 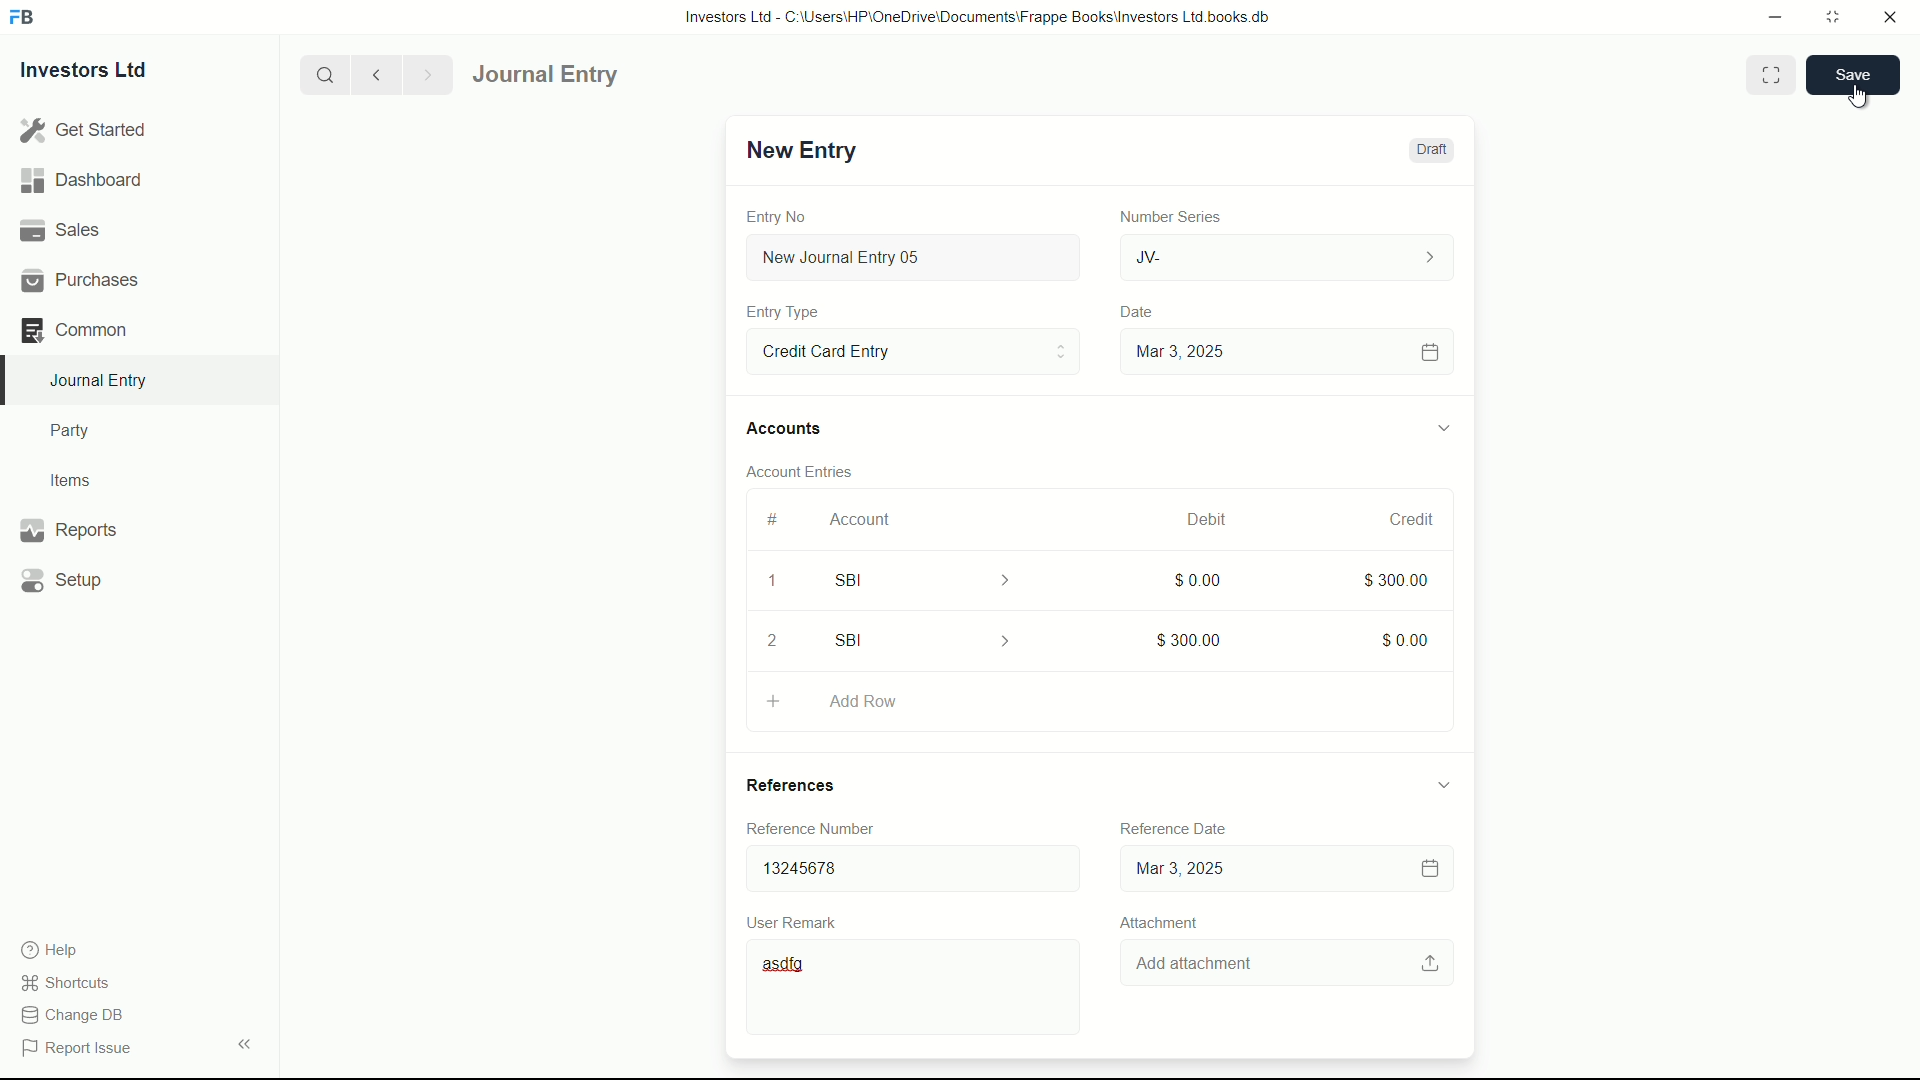 What do you see at coordinates (1187, 519) in the screenshot?
I see `March, 2025` at bounding box center [1187, 519].